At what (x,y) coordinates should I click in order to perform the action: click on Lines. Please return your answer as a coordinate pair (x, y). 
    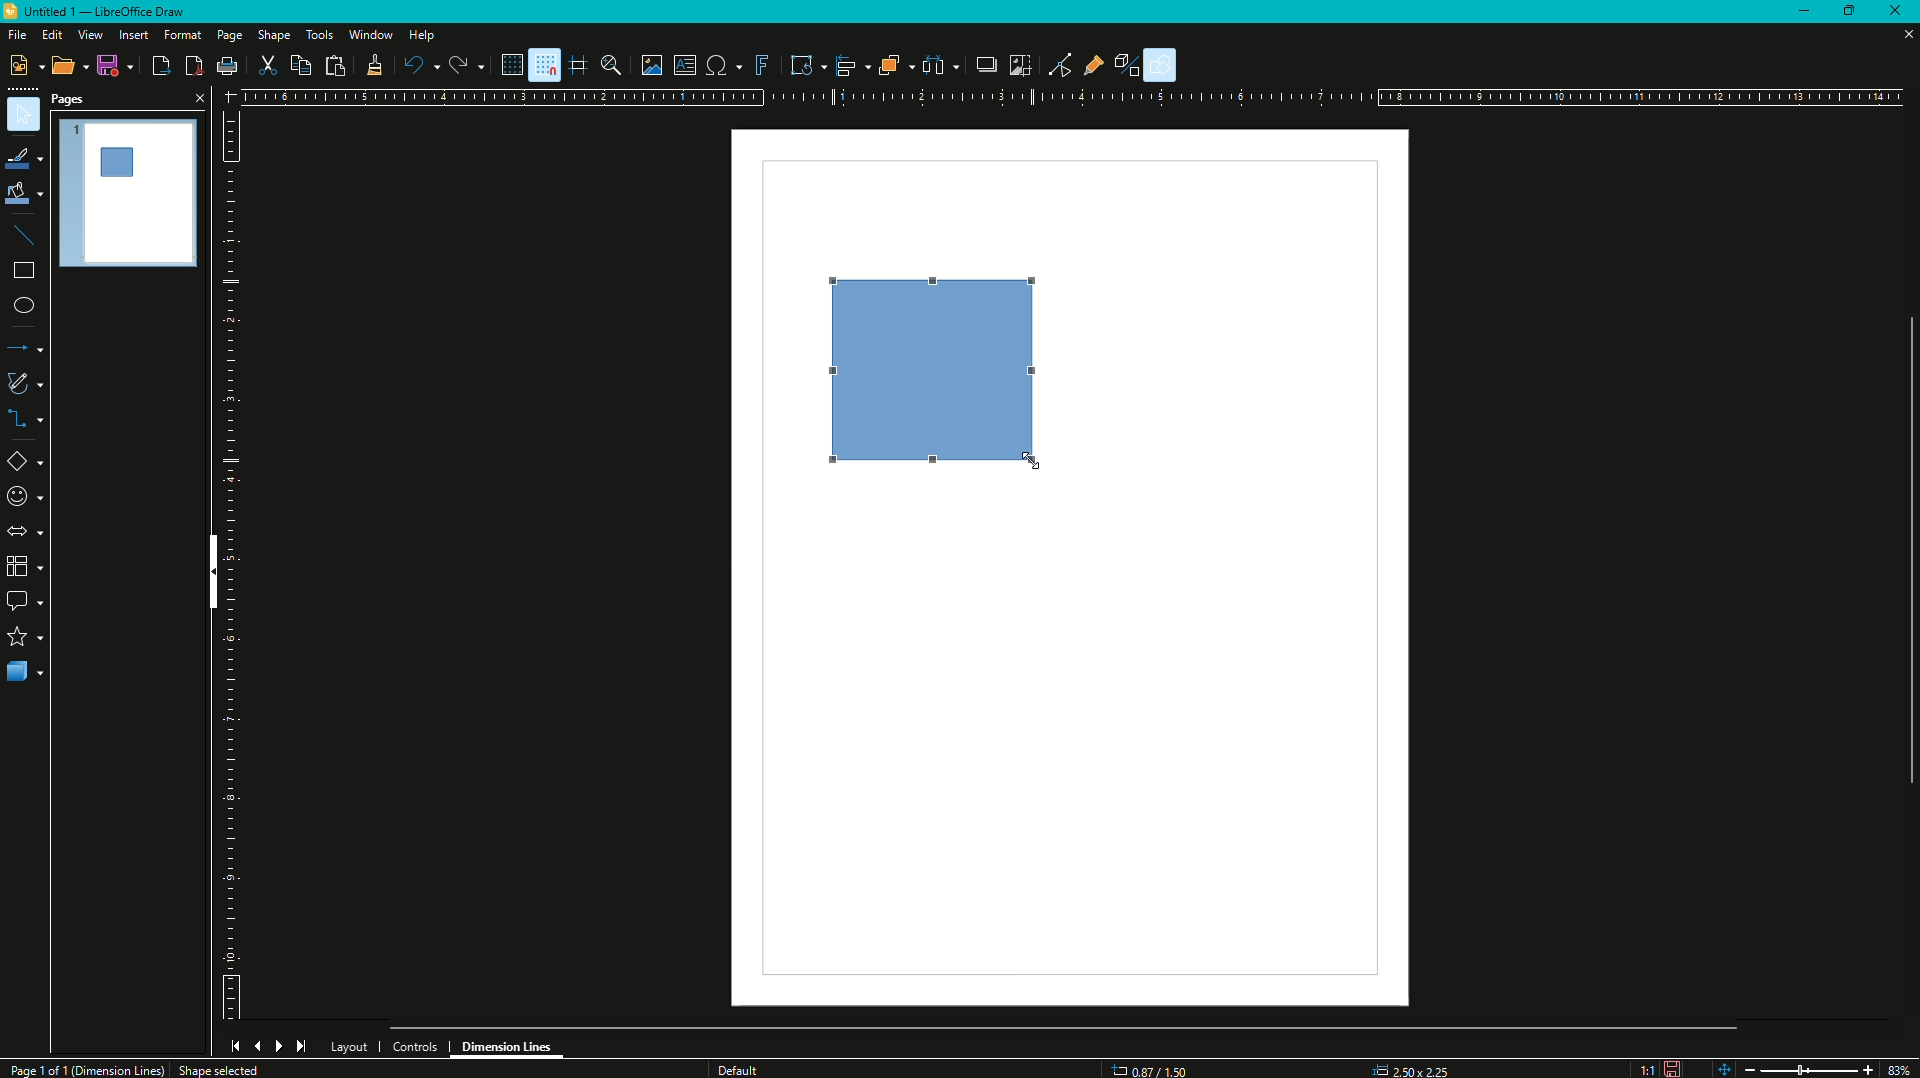
    Looking at the image, I should click on (25, 235).